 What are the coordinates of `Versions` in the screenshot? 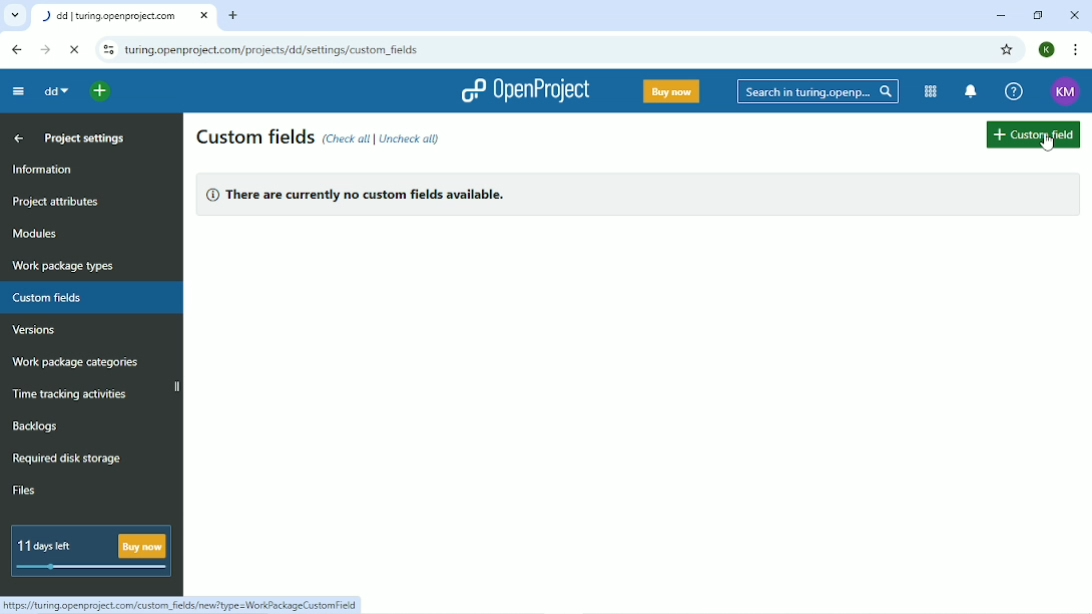 It's located at (34, 330).